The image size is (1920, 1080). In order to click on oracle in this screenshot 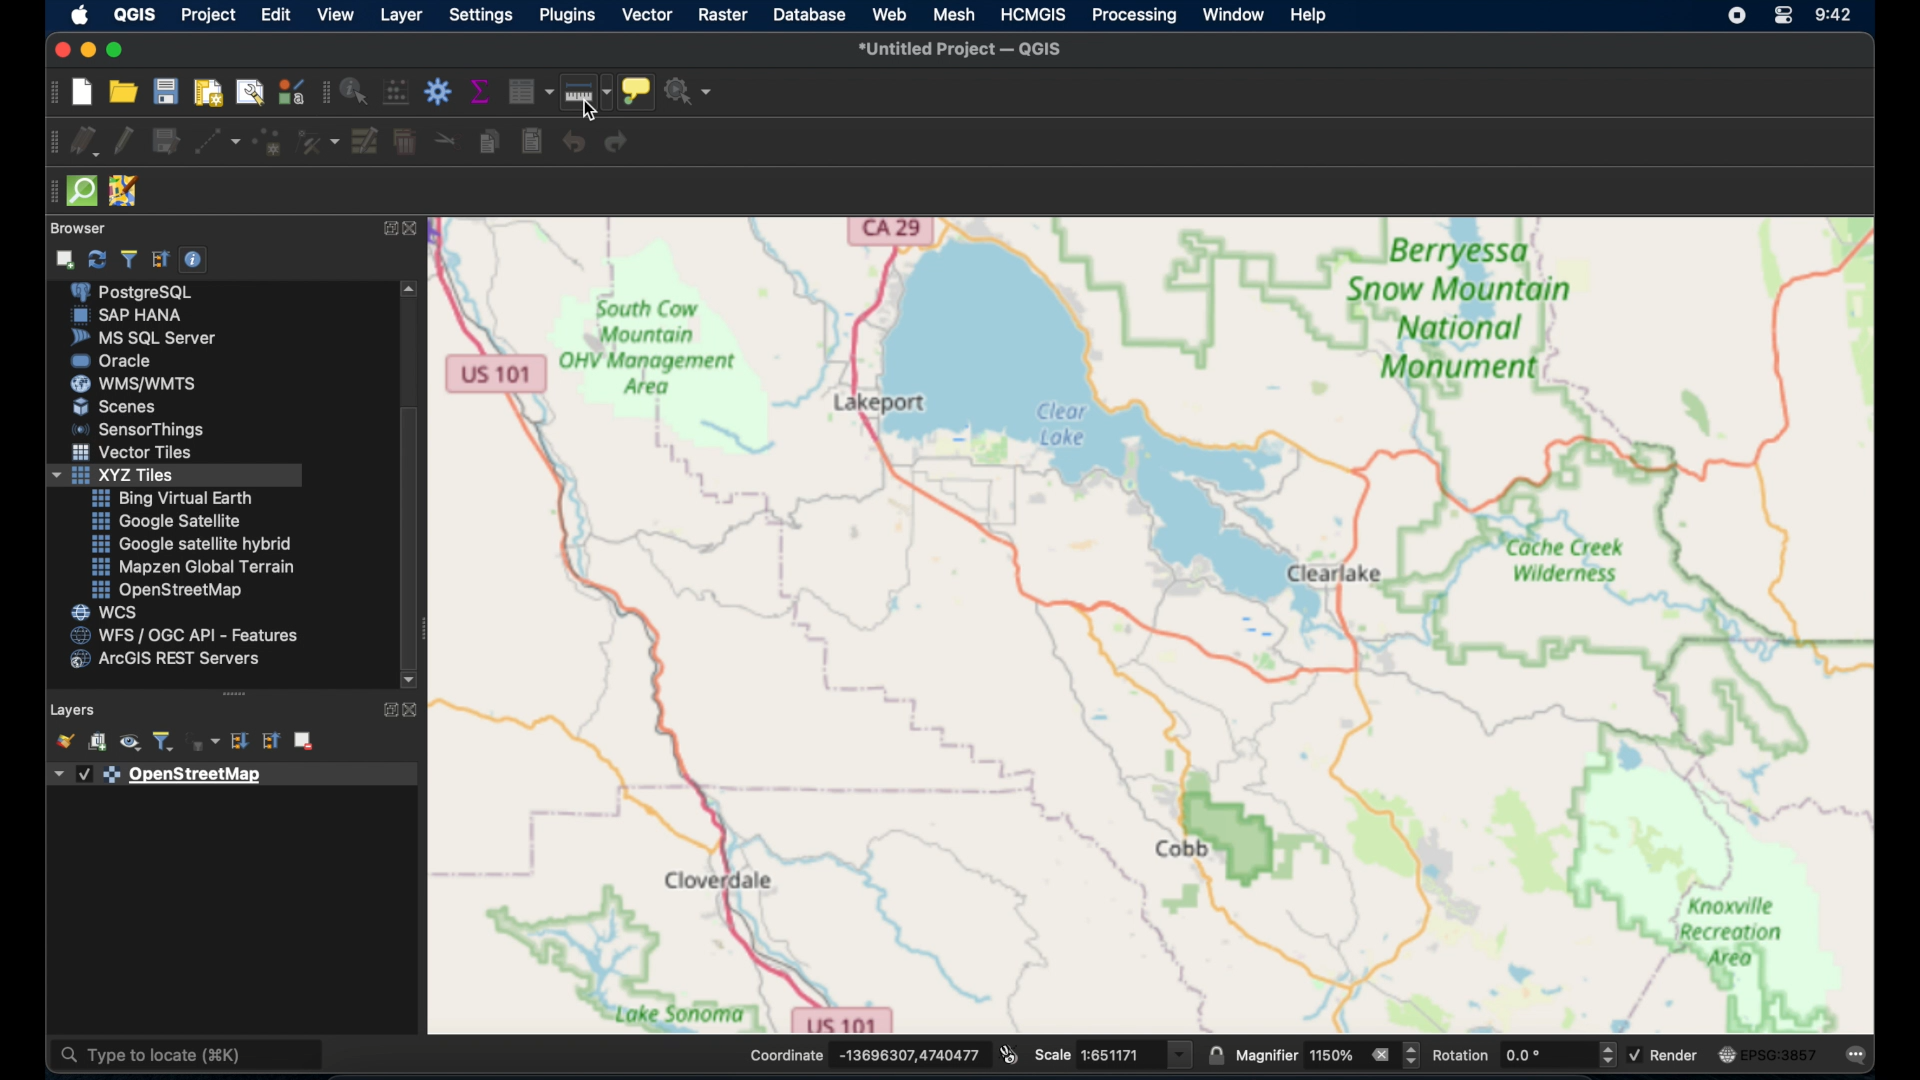, I will do `click(116, 360)`.